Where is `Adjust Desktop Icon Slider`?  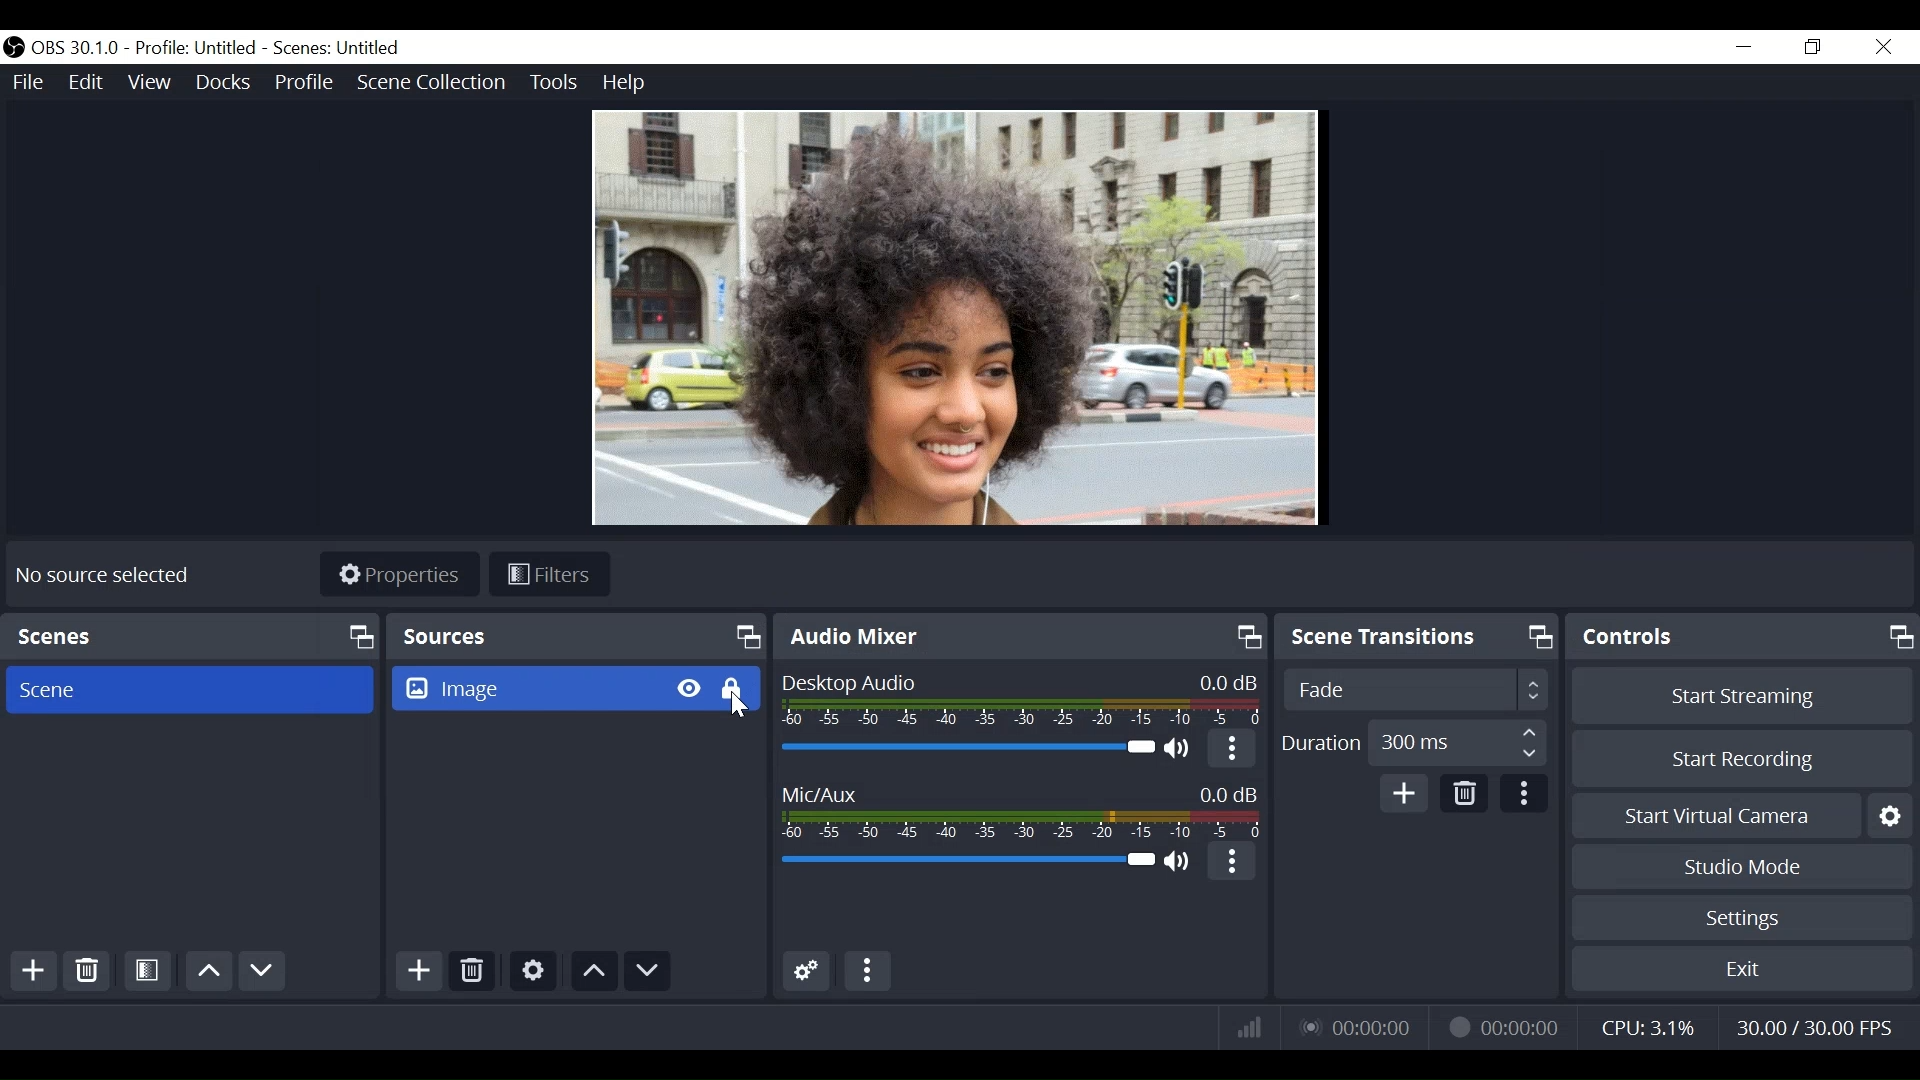
Adjust Desktop Icon Slider is located at coordinates (965, 750).